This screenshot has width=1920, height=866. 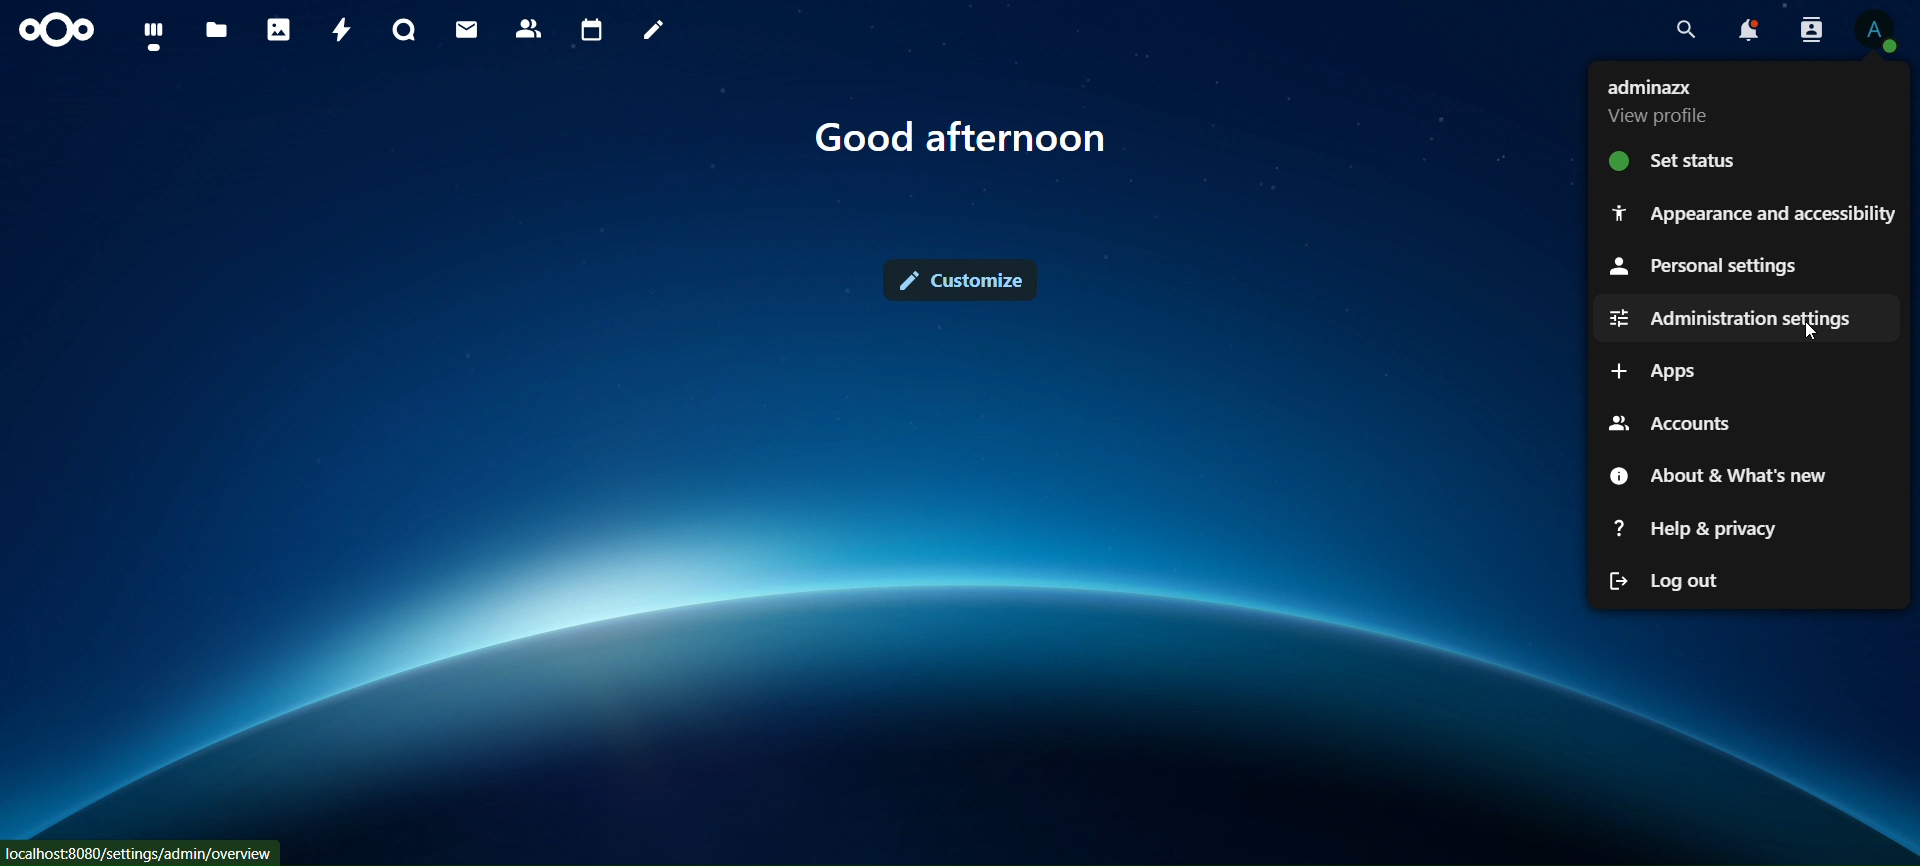 What do you see at coordinates (1808, 28) in the screenshot?
I see `search contact` at bounding box center [1808, 28].